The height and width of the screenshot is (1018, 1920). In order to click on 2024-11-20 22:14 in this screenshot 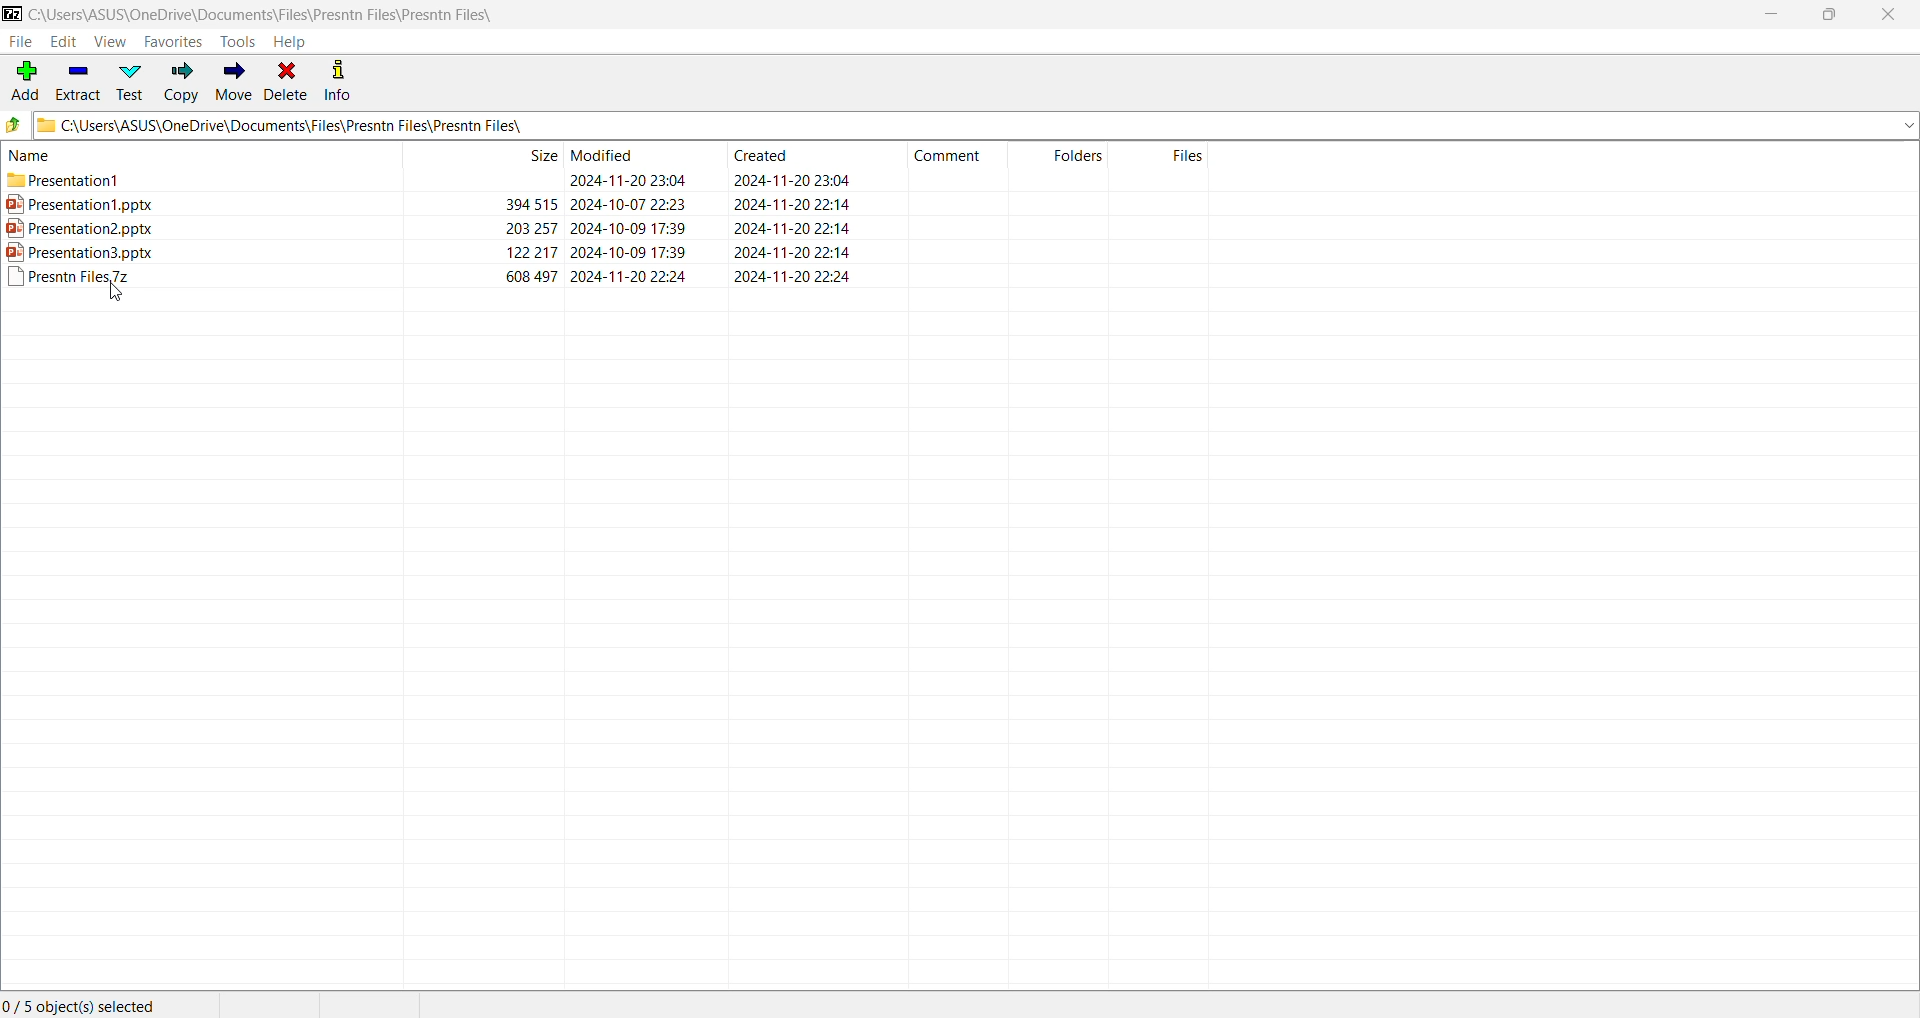, I will do `click(785, 229)`.